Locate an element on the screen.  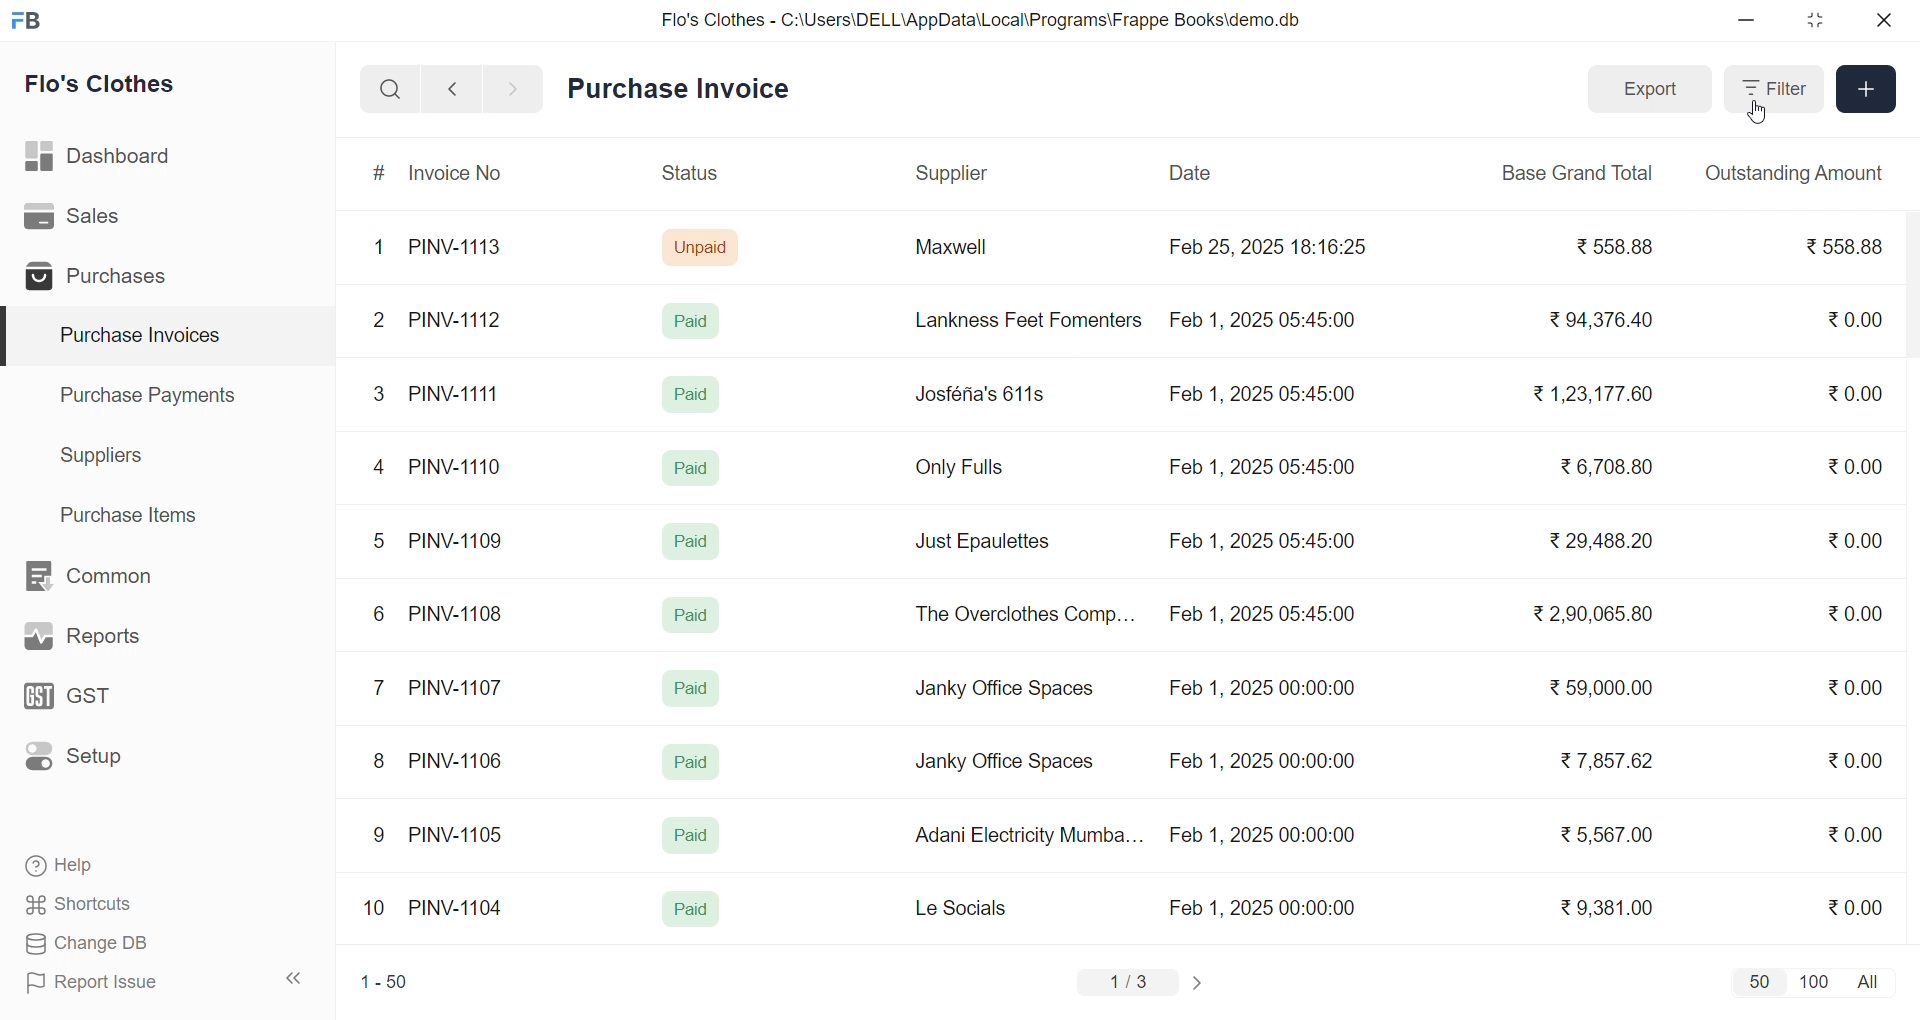
PINV-1109 is located at coordinates (458, 540).